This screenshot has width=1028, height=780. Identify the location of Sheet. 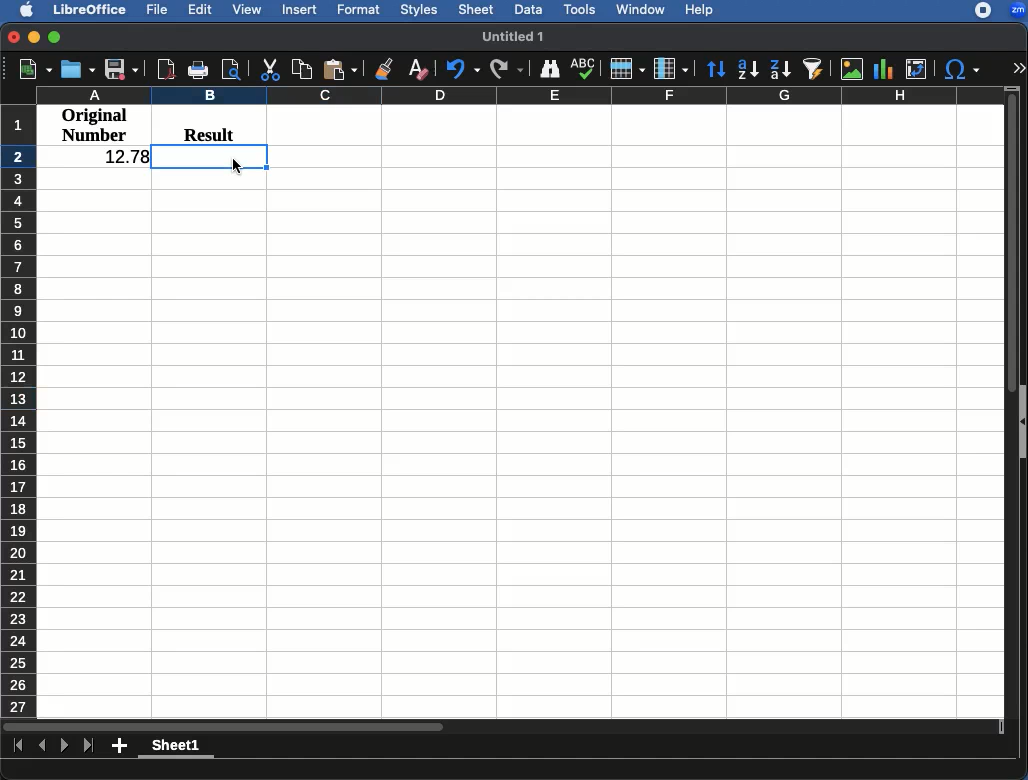
(478, 11).